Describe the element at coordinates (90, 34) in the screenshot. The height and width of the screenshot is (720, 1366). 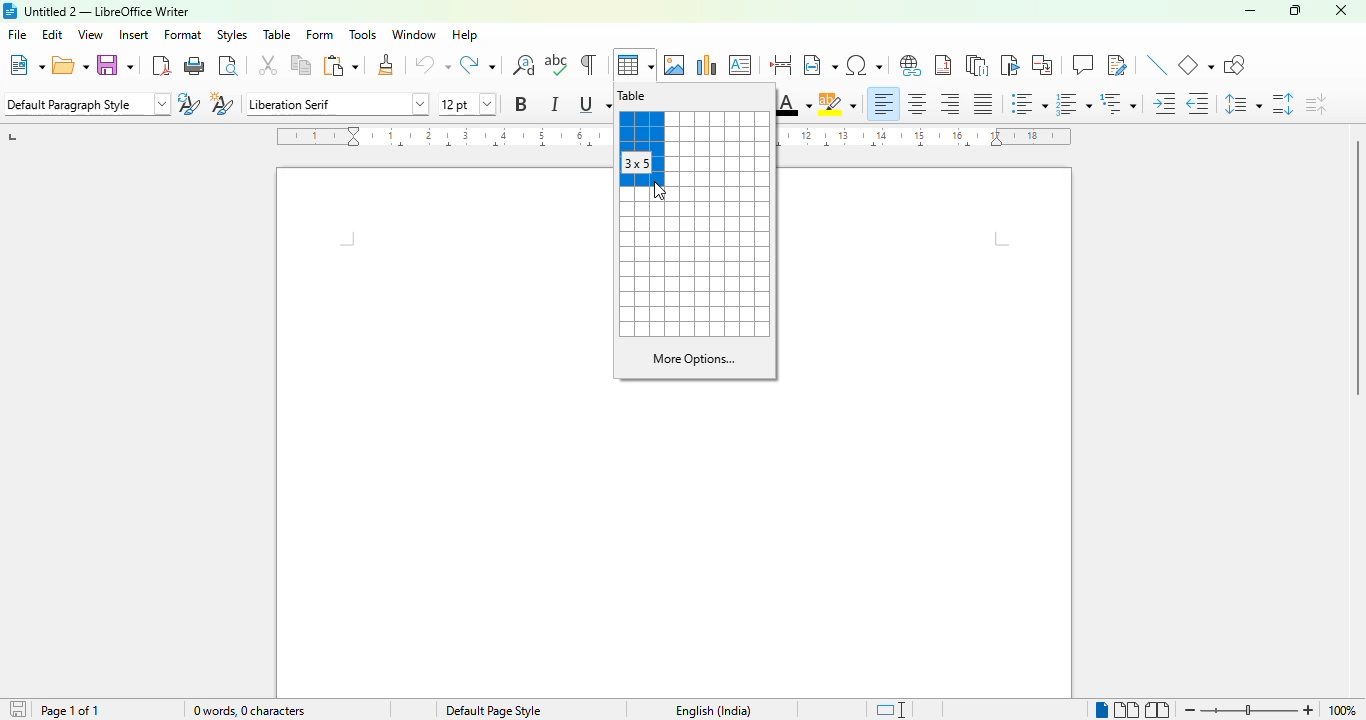
I see `view` at that location.